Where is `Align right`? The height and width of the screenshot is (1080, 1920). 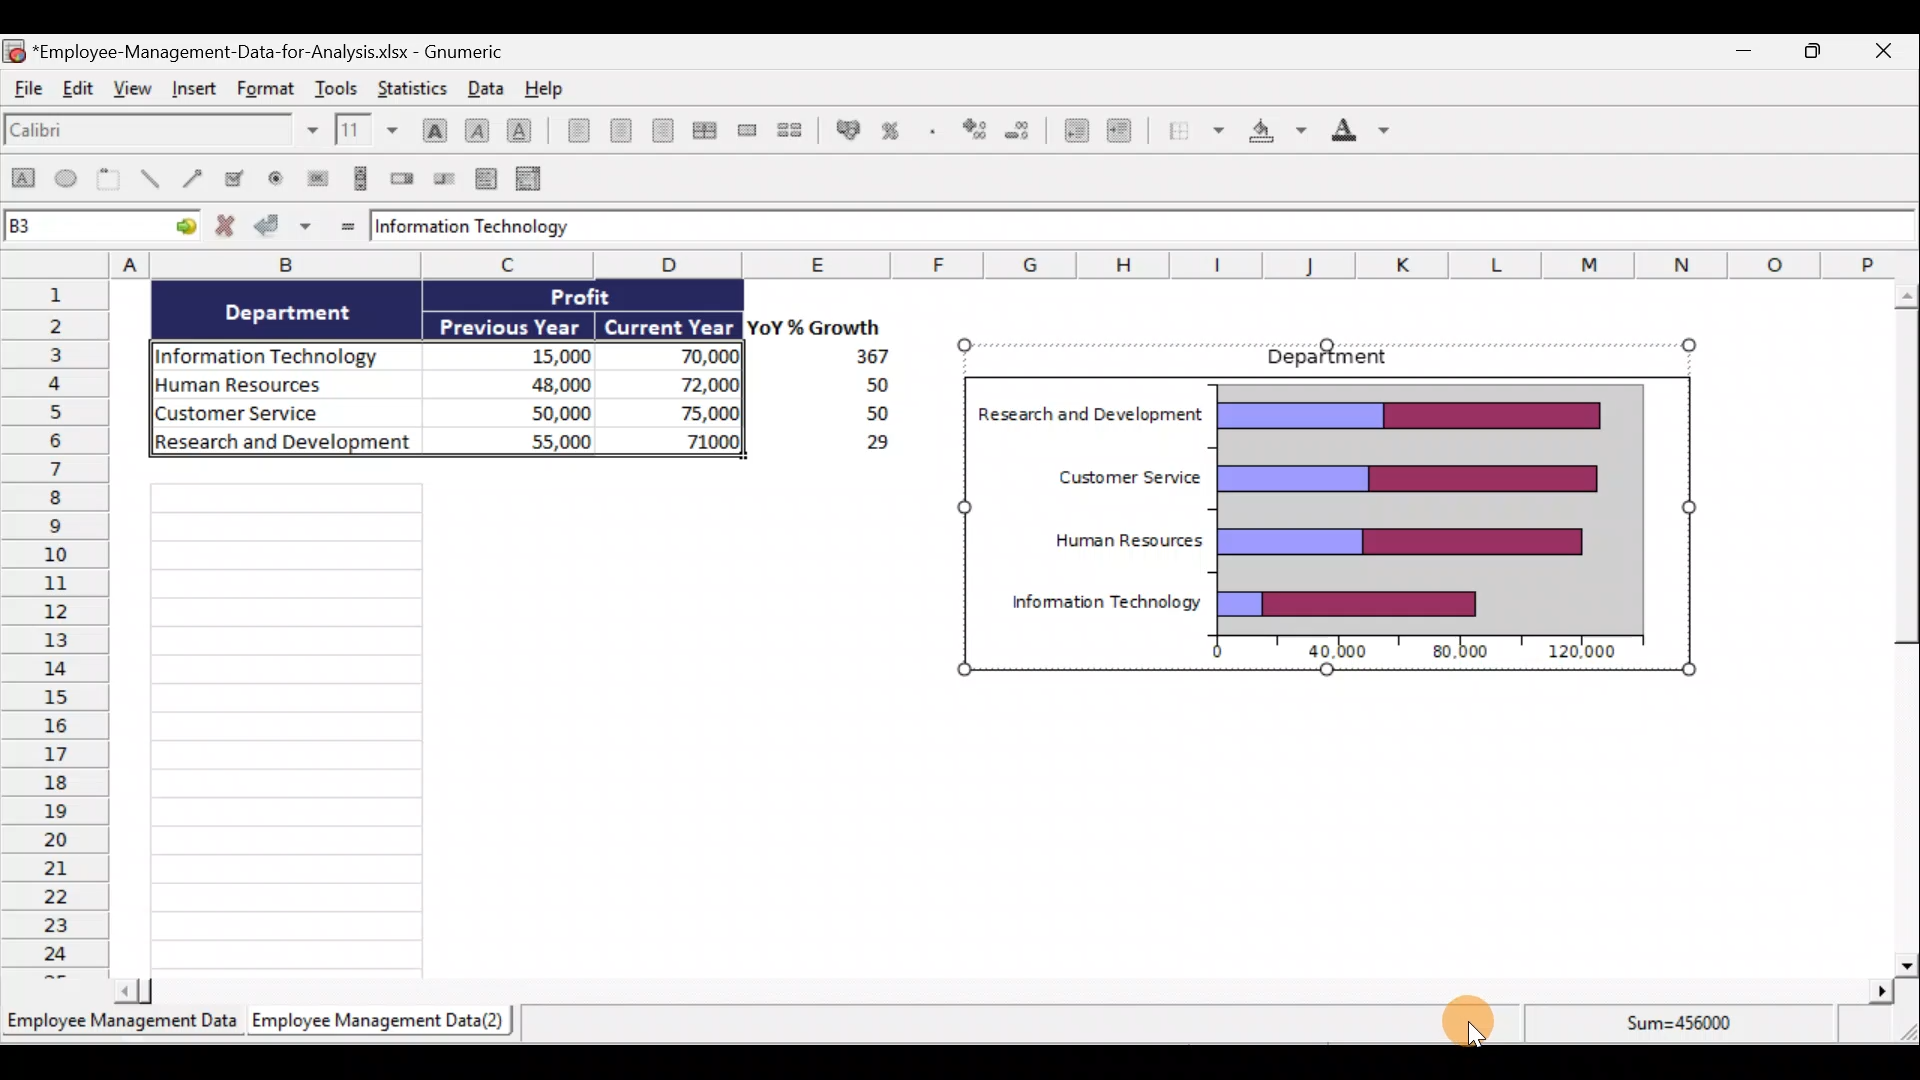
Align right is located at coordinates (668, 135).